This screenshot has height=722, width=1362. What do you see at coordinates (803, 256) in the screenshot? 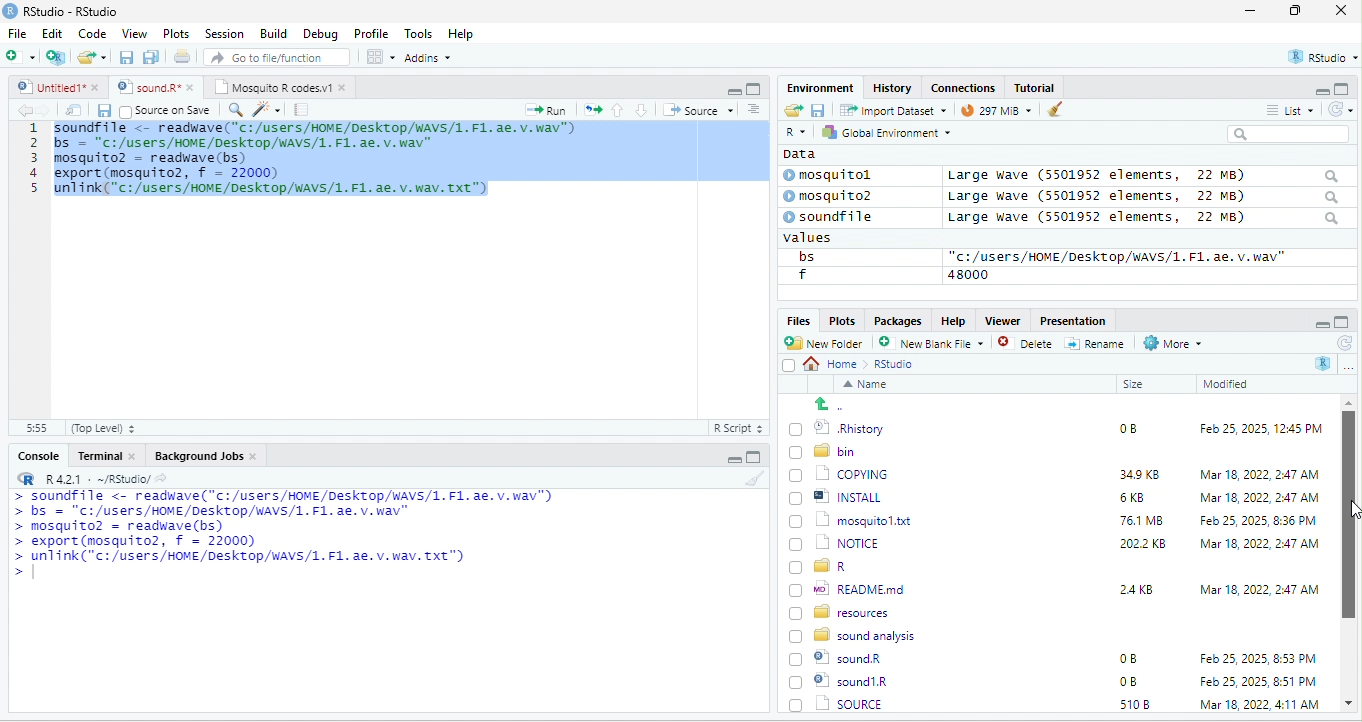
I see `bs` at bounding box center [803, 256].